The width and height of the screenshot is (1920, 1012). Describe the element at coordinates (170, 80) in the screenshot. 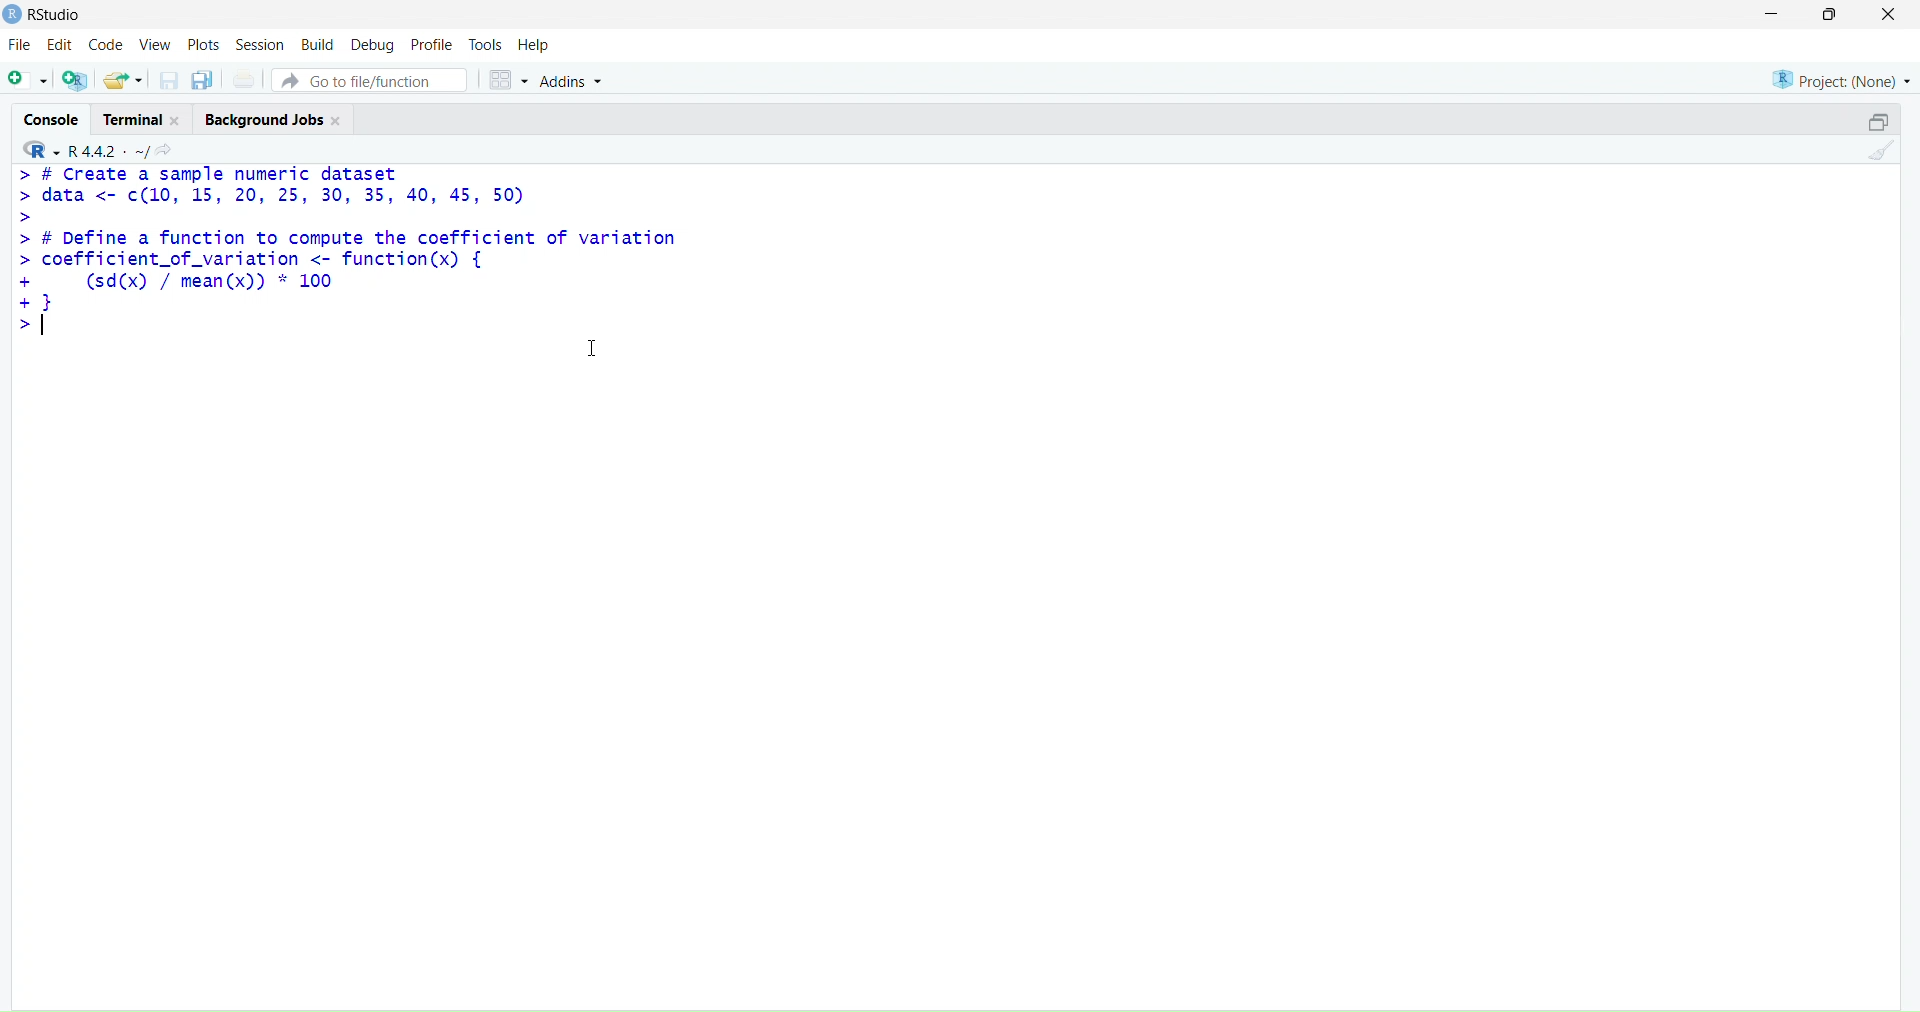

I see `save` at that location.